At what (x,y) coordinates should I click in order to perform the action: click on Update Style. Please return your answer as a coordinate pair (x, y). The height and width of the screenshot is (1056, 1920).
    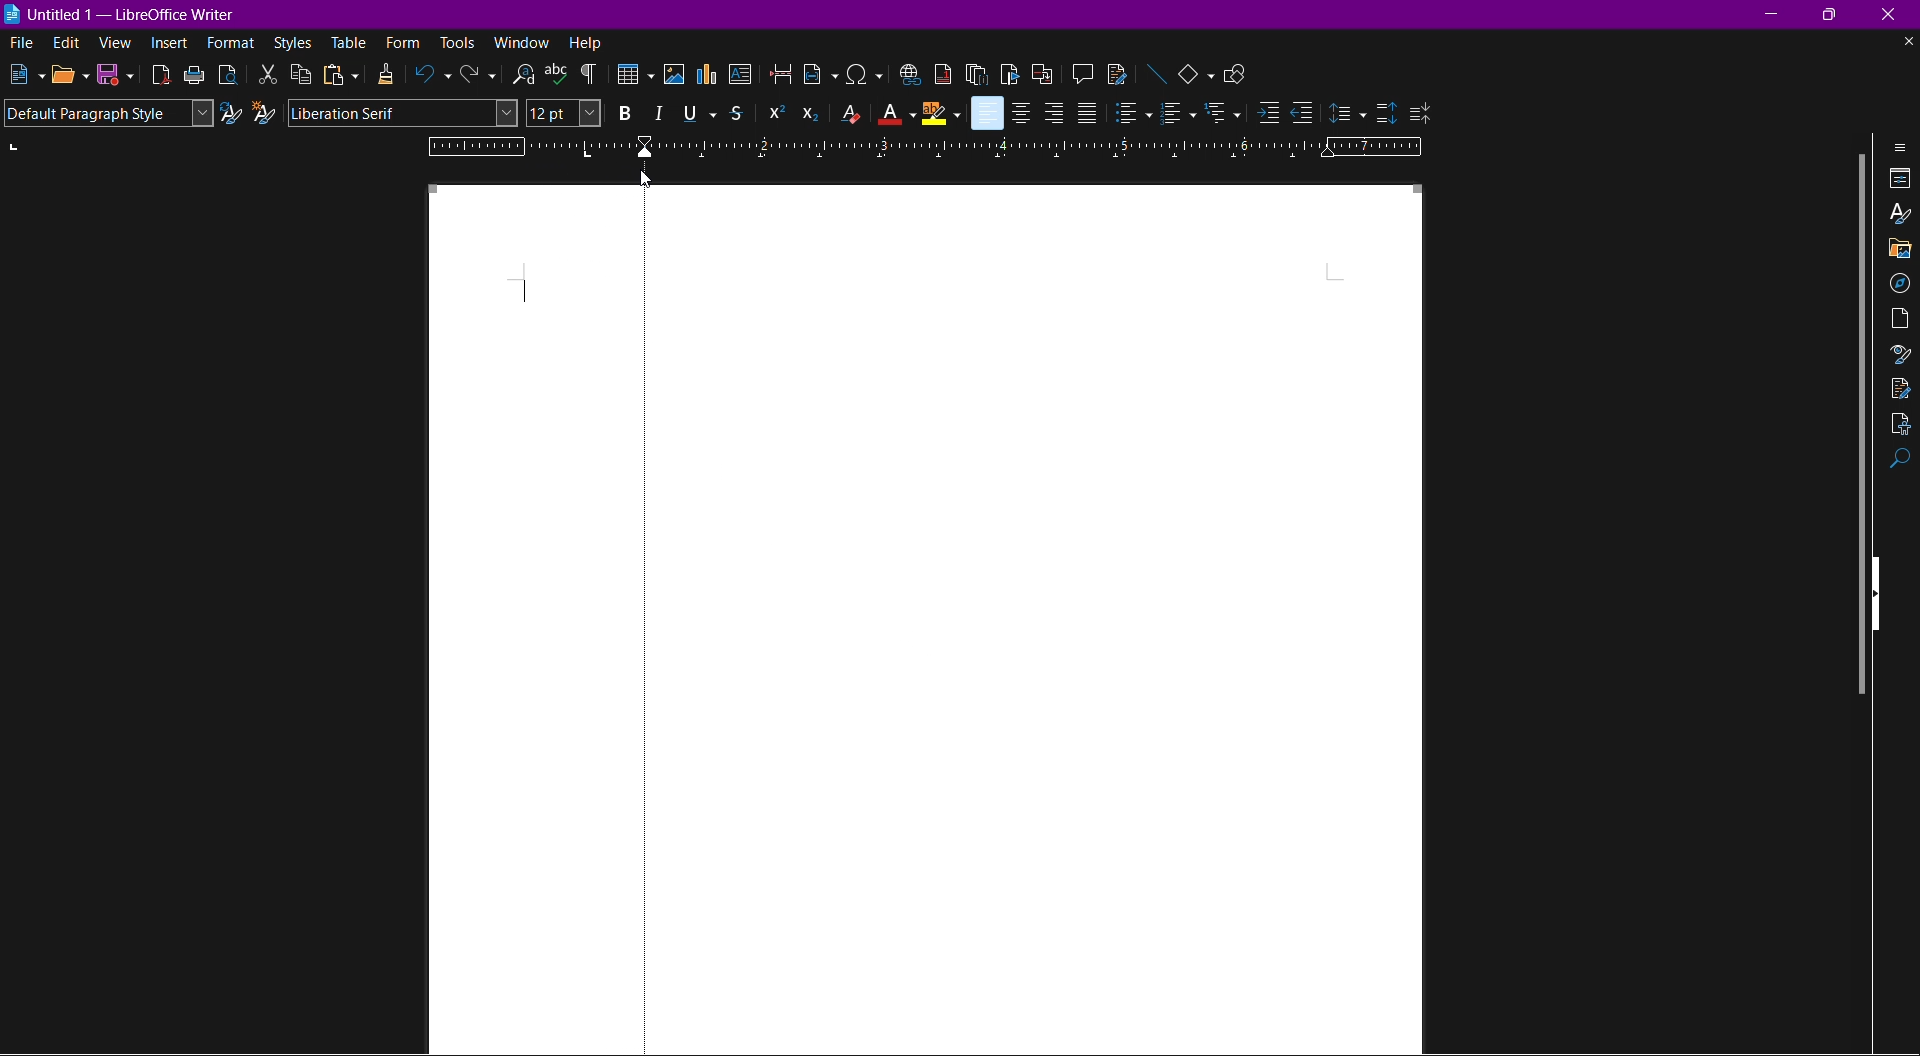
    Looking at the image, I should click on (231, 115).